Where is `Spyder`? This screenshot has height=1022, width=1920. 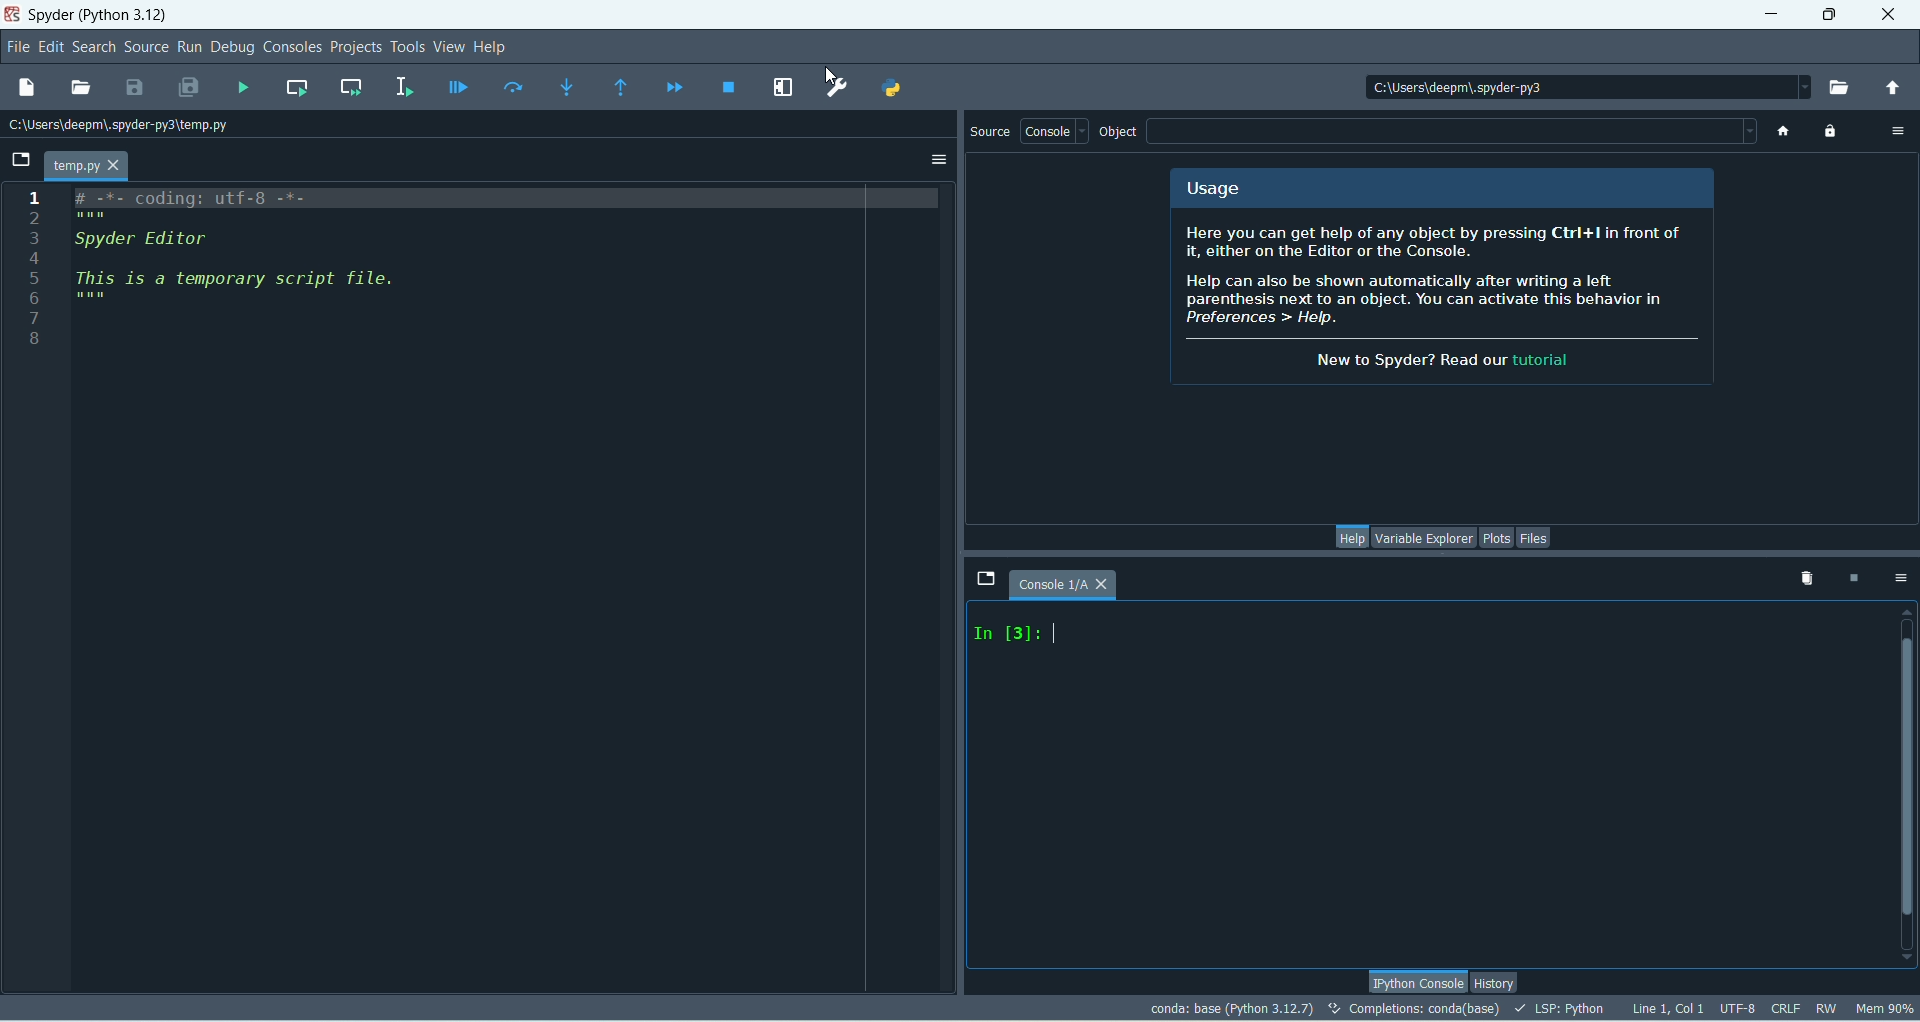
Spyder is located at coordinates (106, 17).